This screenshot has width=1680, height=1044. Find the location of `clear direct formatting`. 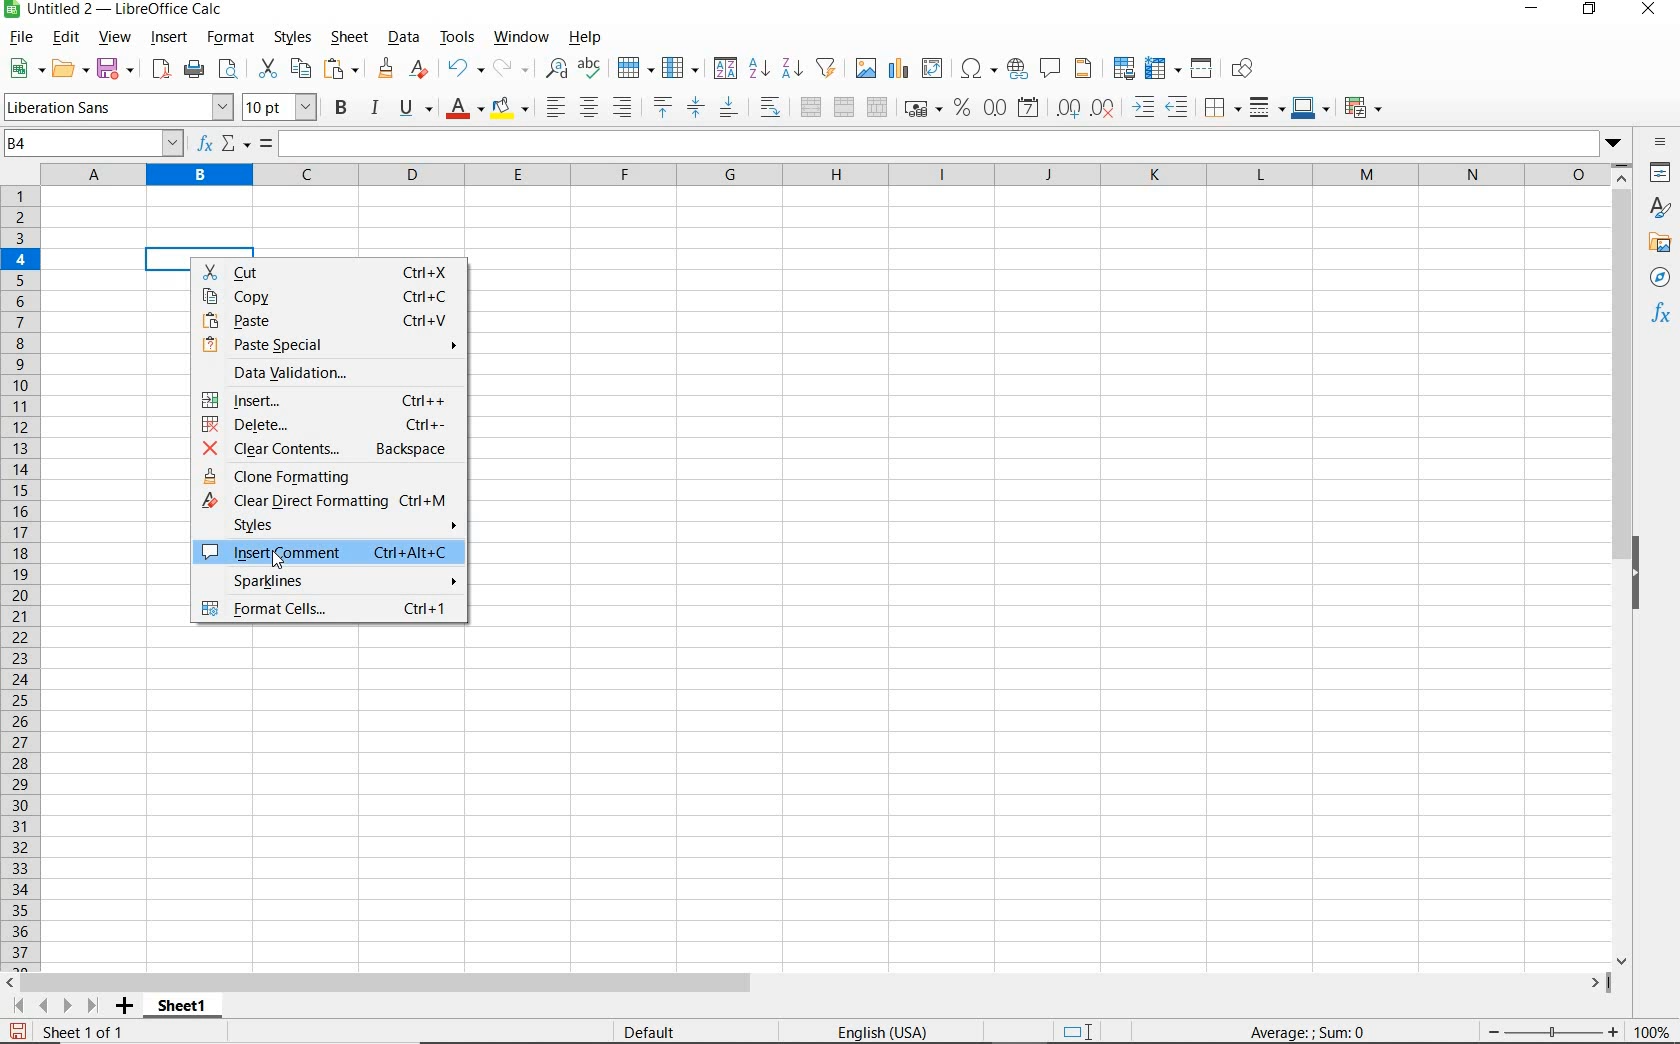

clear direct formatting is located at coordinates (421, 71).